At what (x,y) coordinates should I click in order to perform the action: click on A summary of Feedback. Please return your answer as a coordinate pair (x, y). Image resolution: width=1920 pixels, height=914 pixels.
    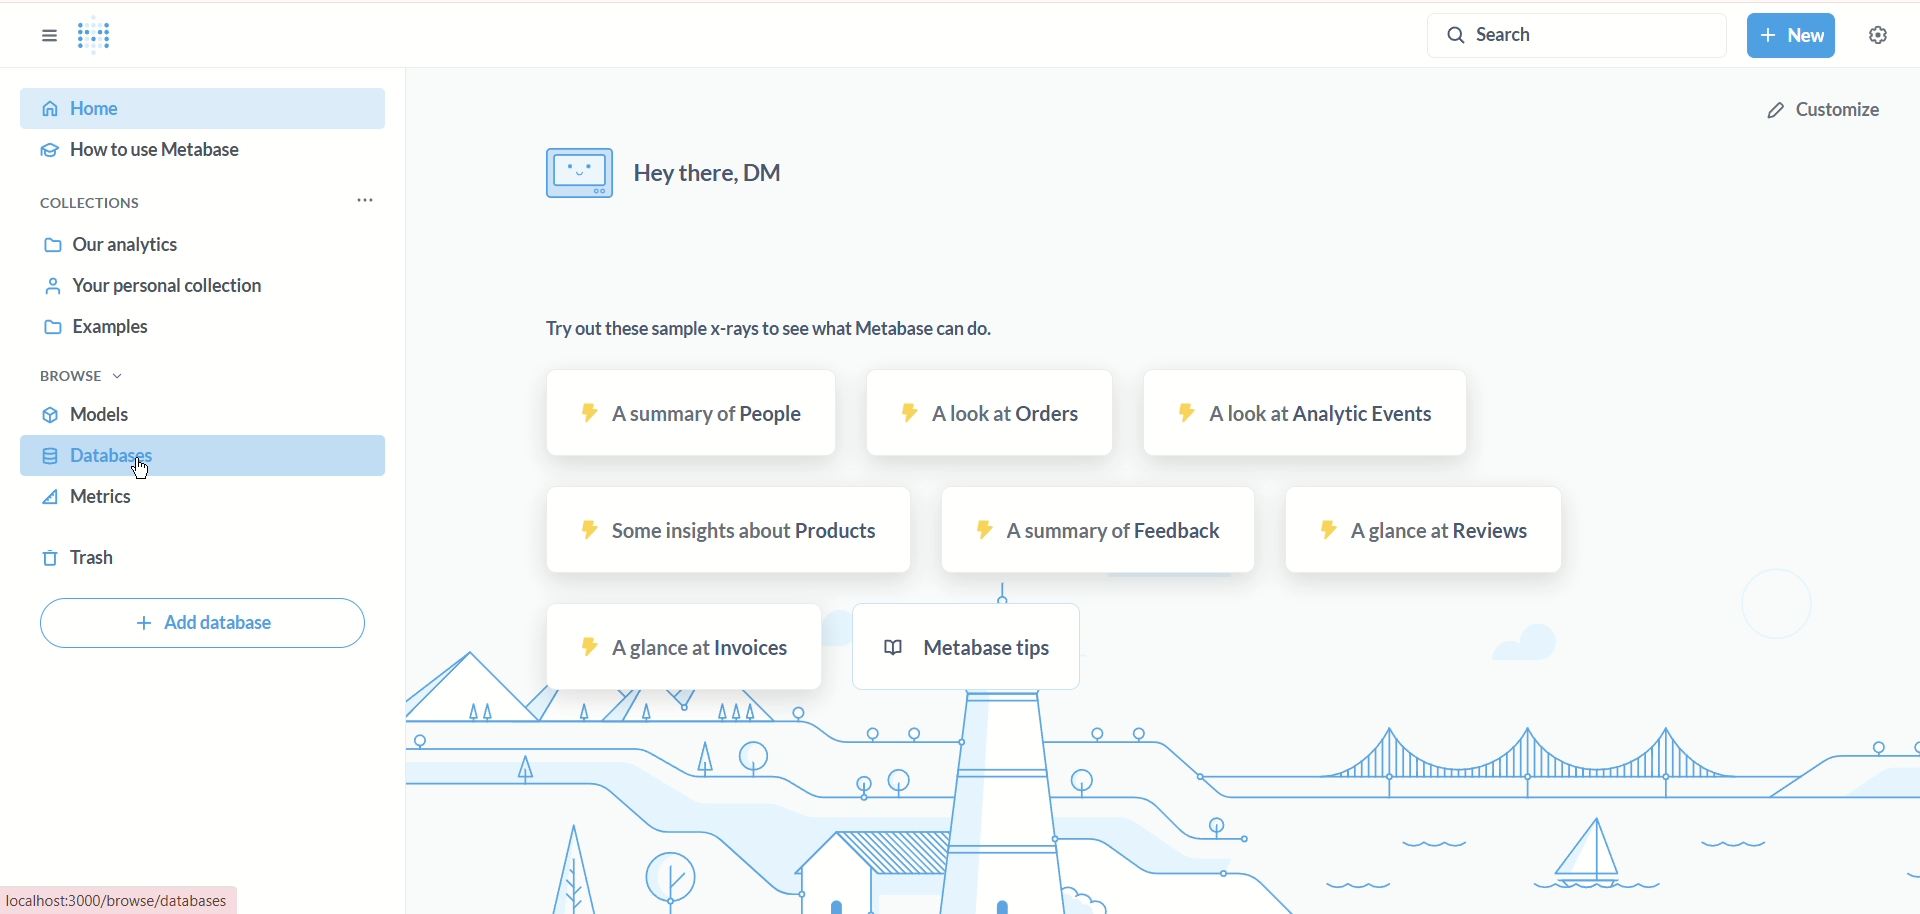
    Looking at the image, I should click on (1096, 530).